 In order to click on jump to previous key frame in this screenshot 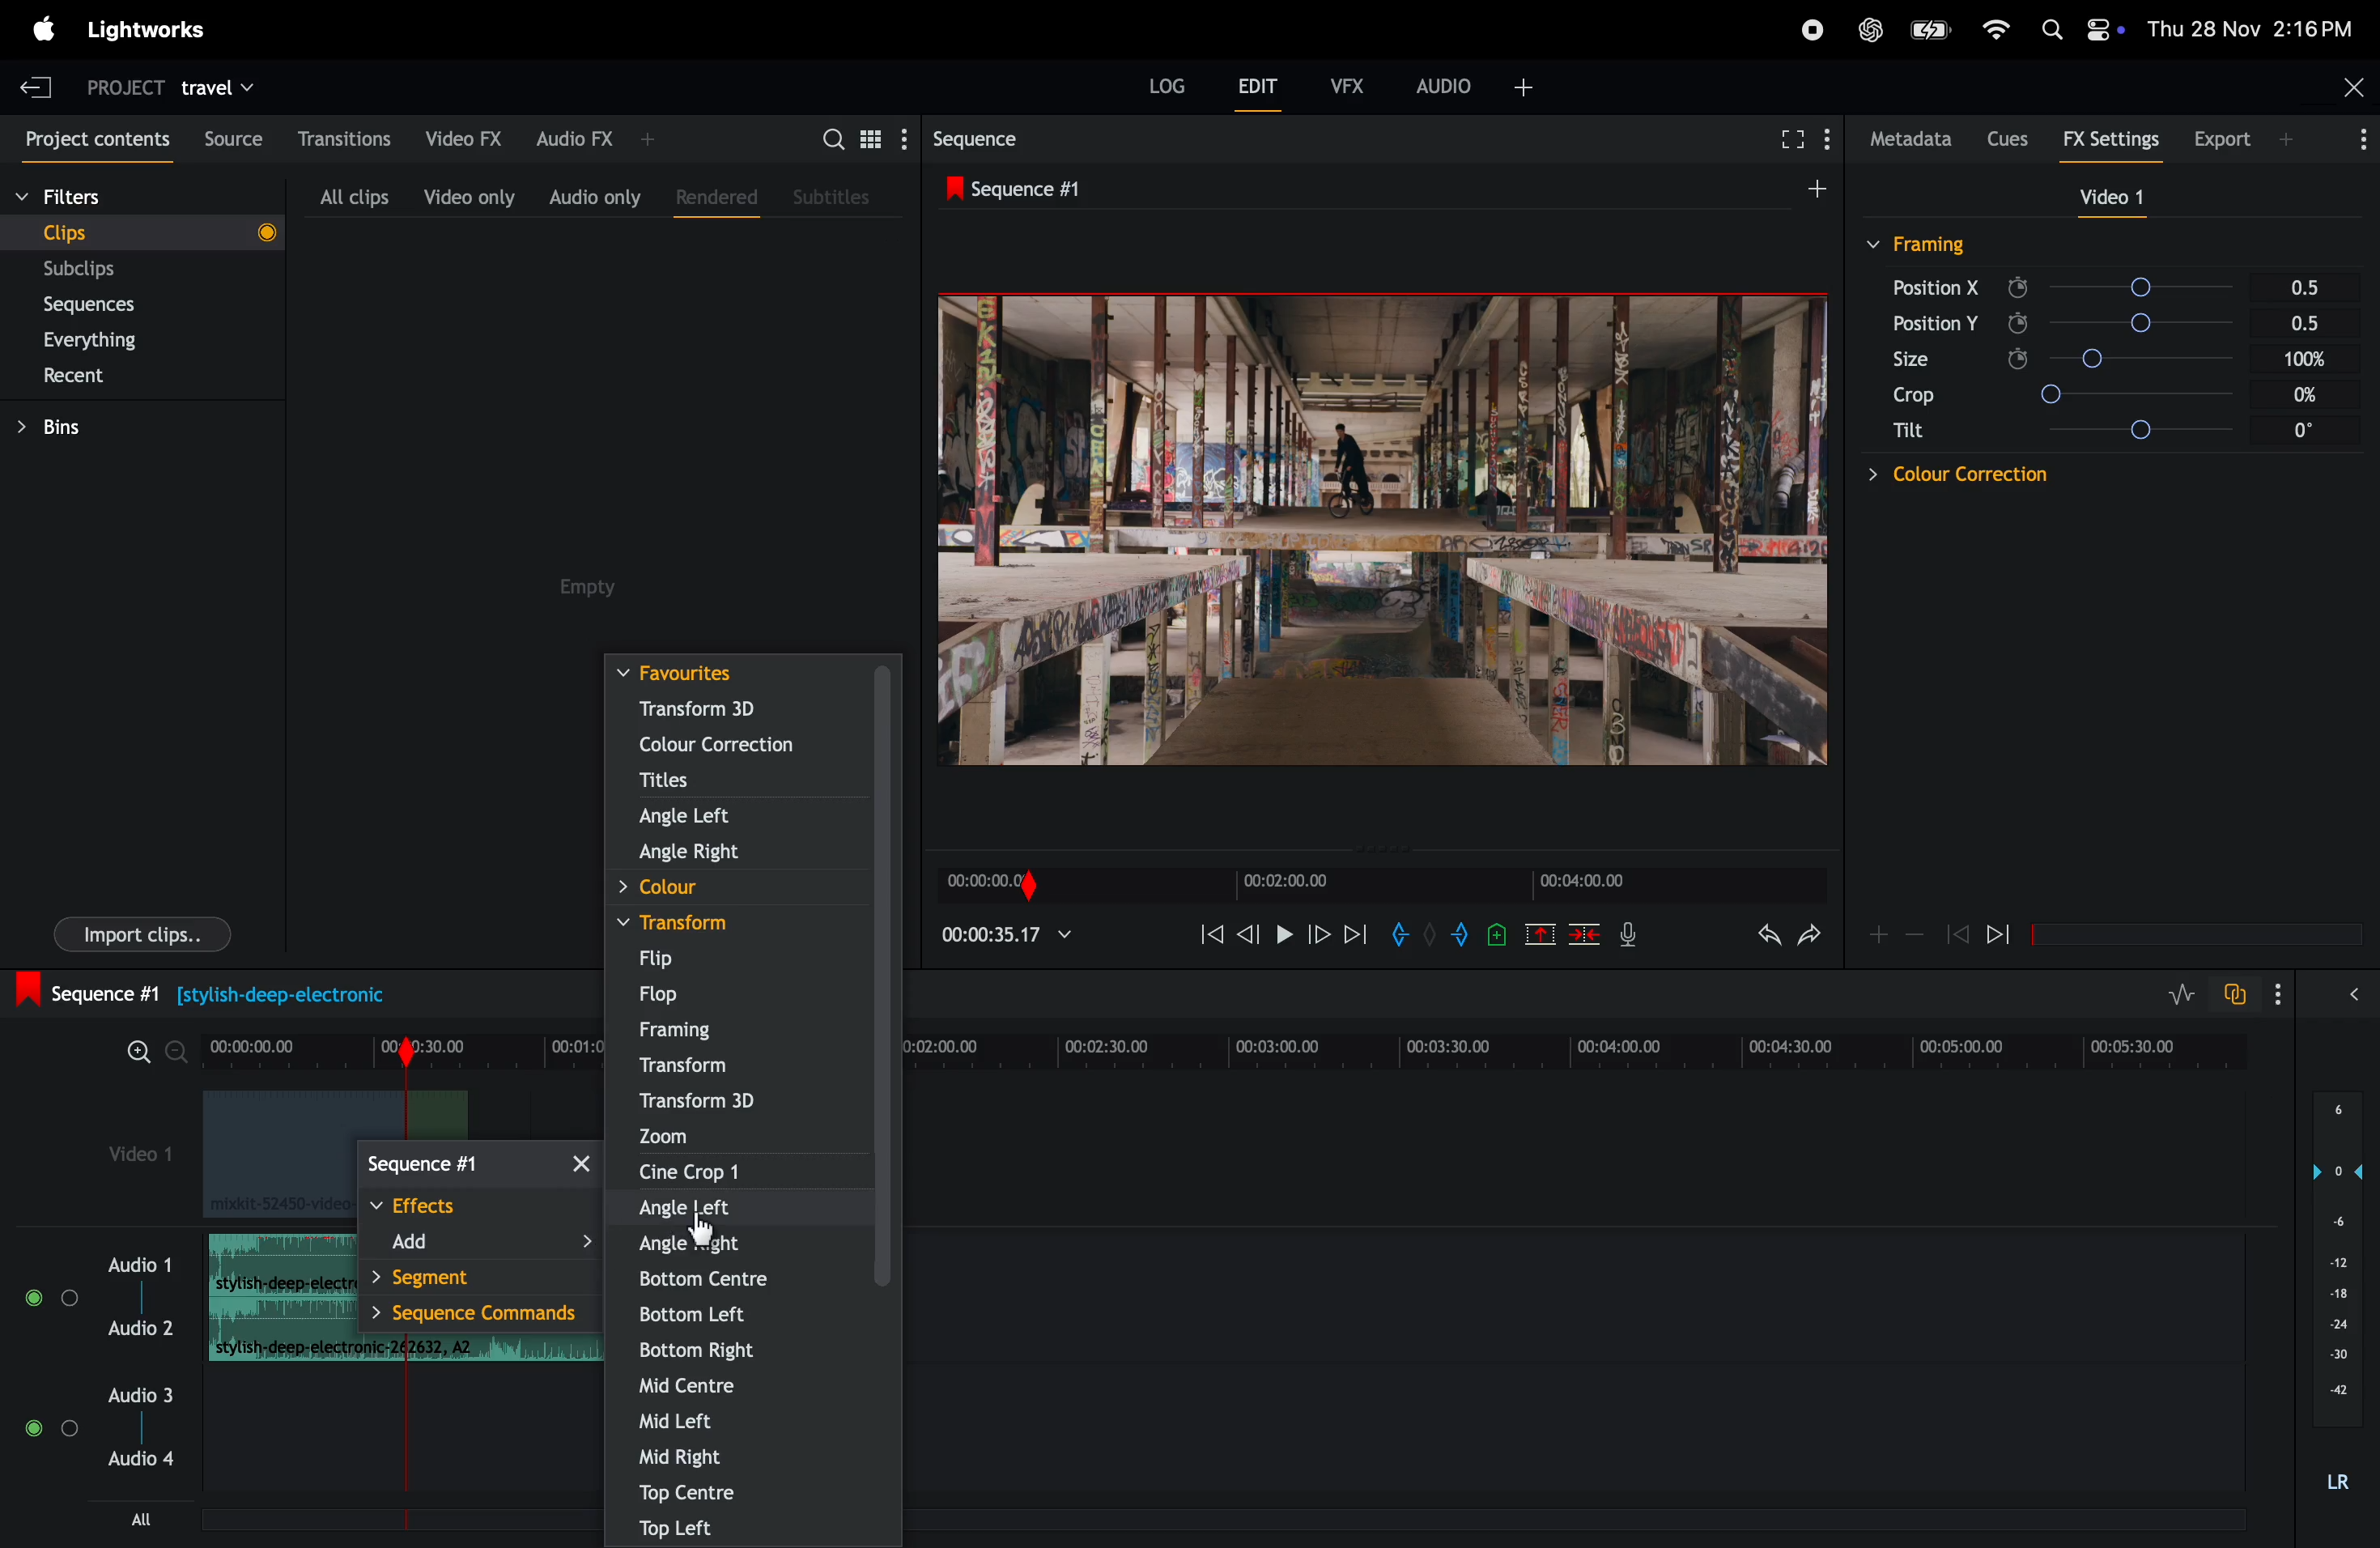, I will do `click(1957, 933)`.